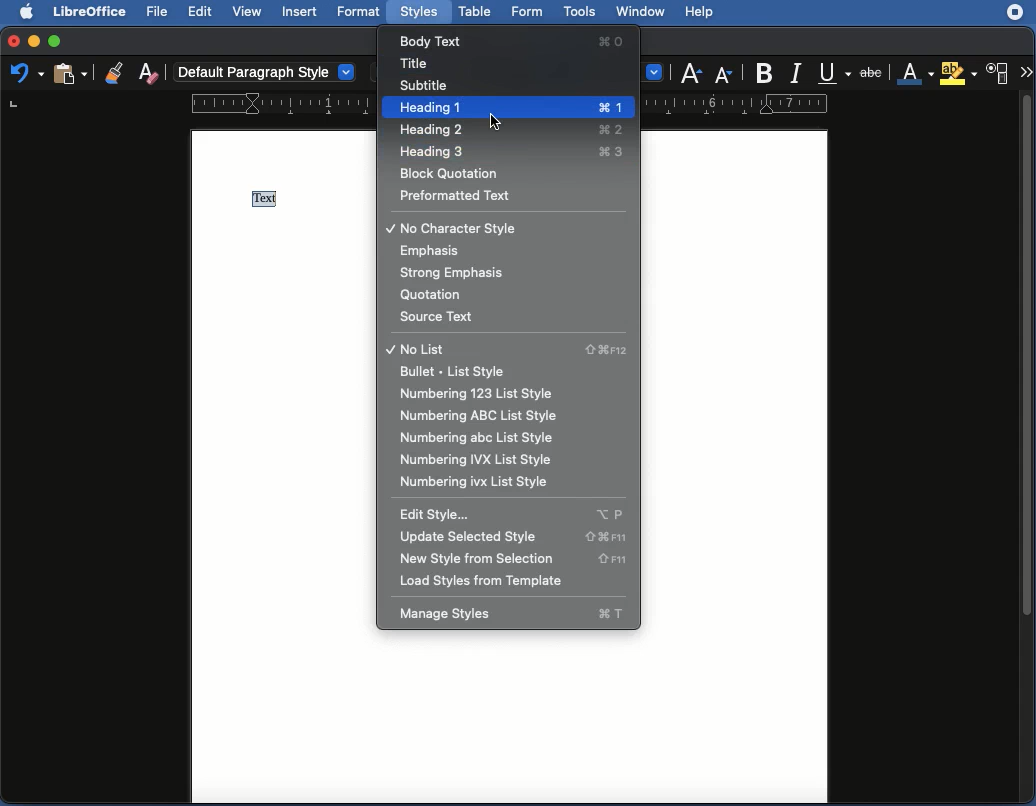  What do you see at coordinates (510, 537) in the screenshot?
I see `Update selected style` at bounding box center [510, 537].